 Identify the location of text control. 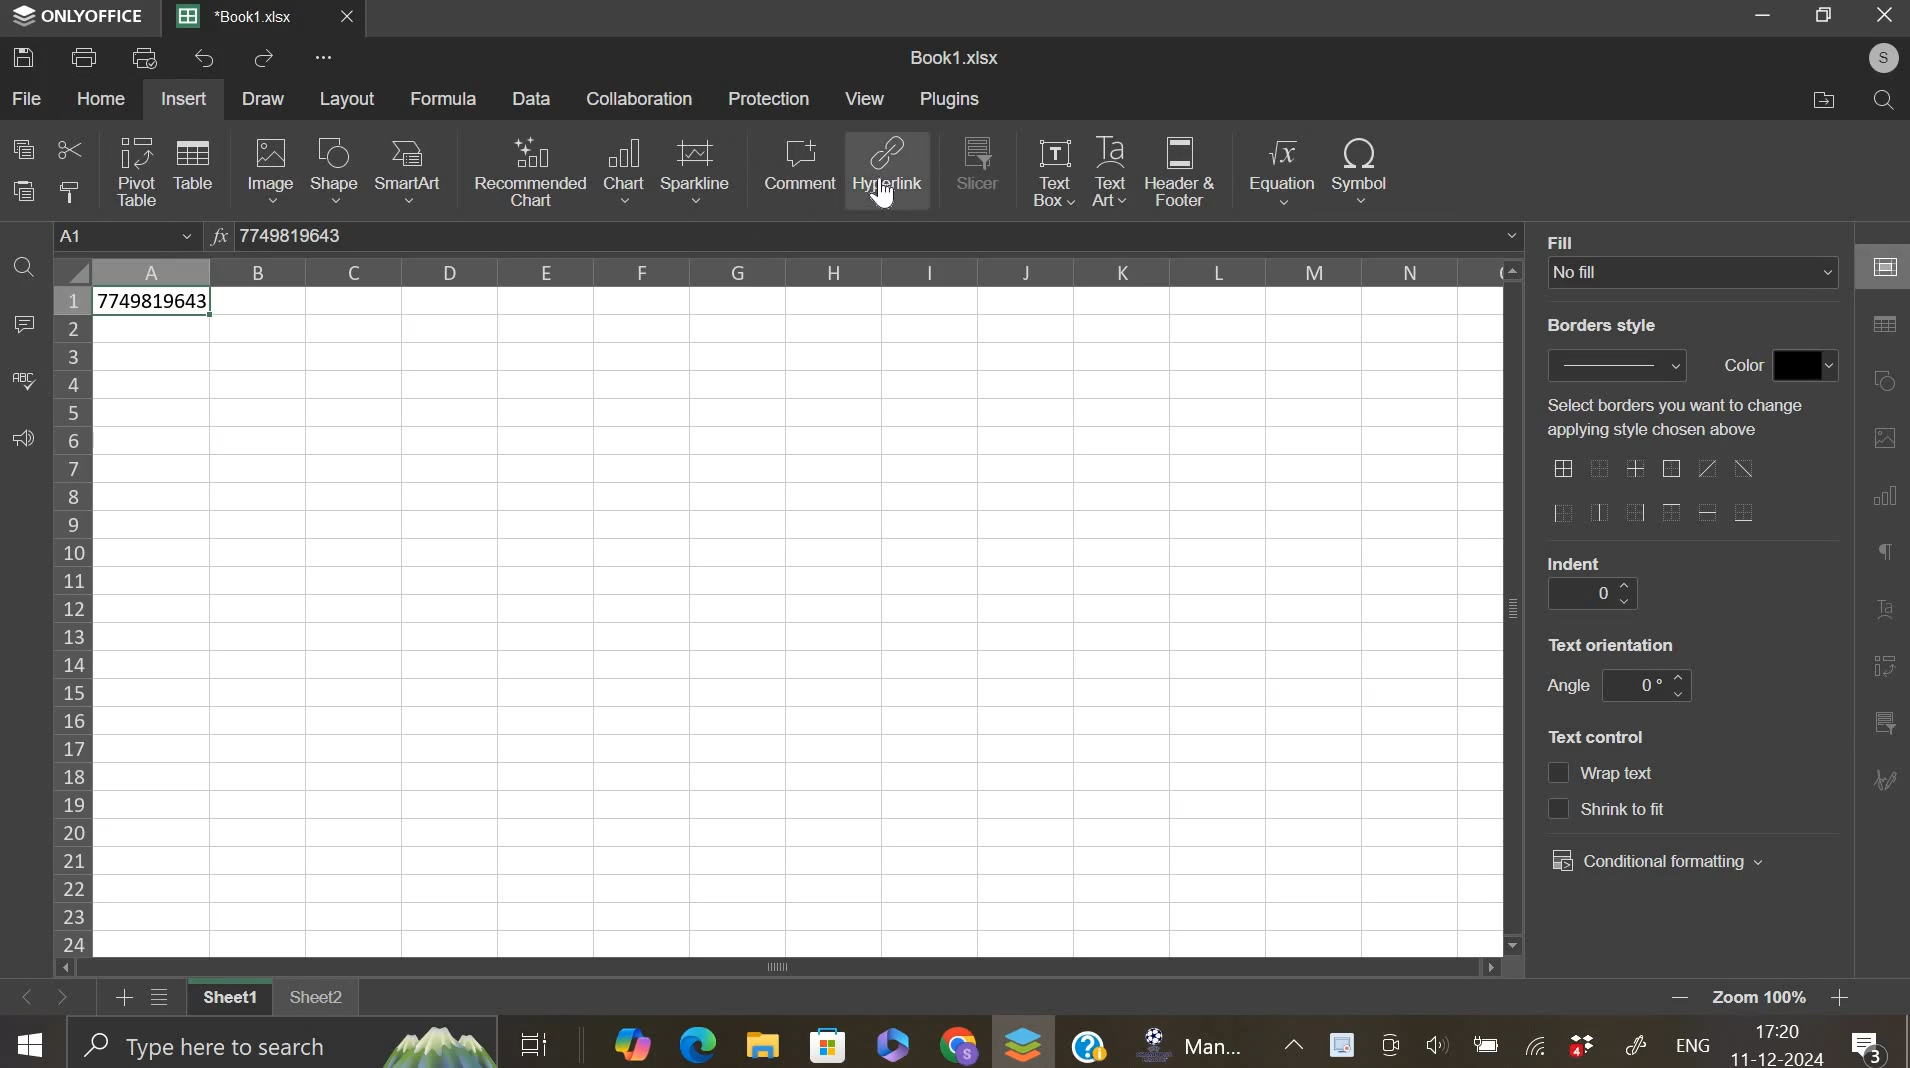
(1608, 791).